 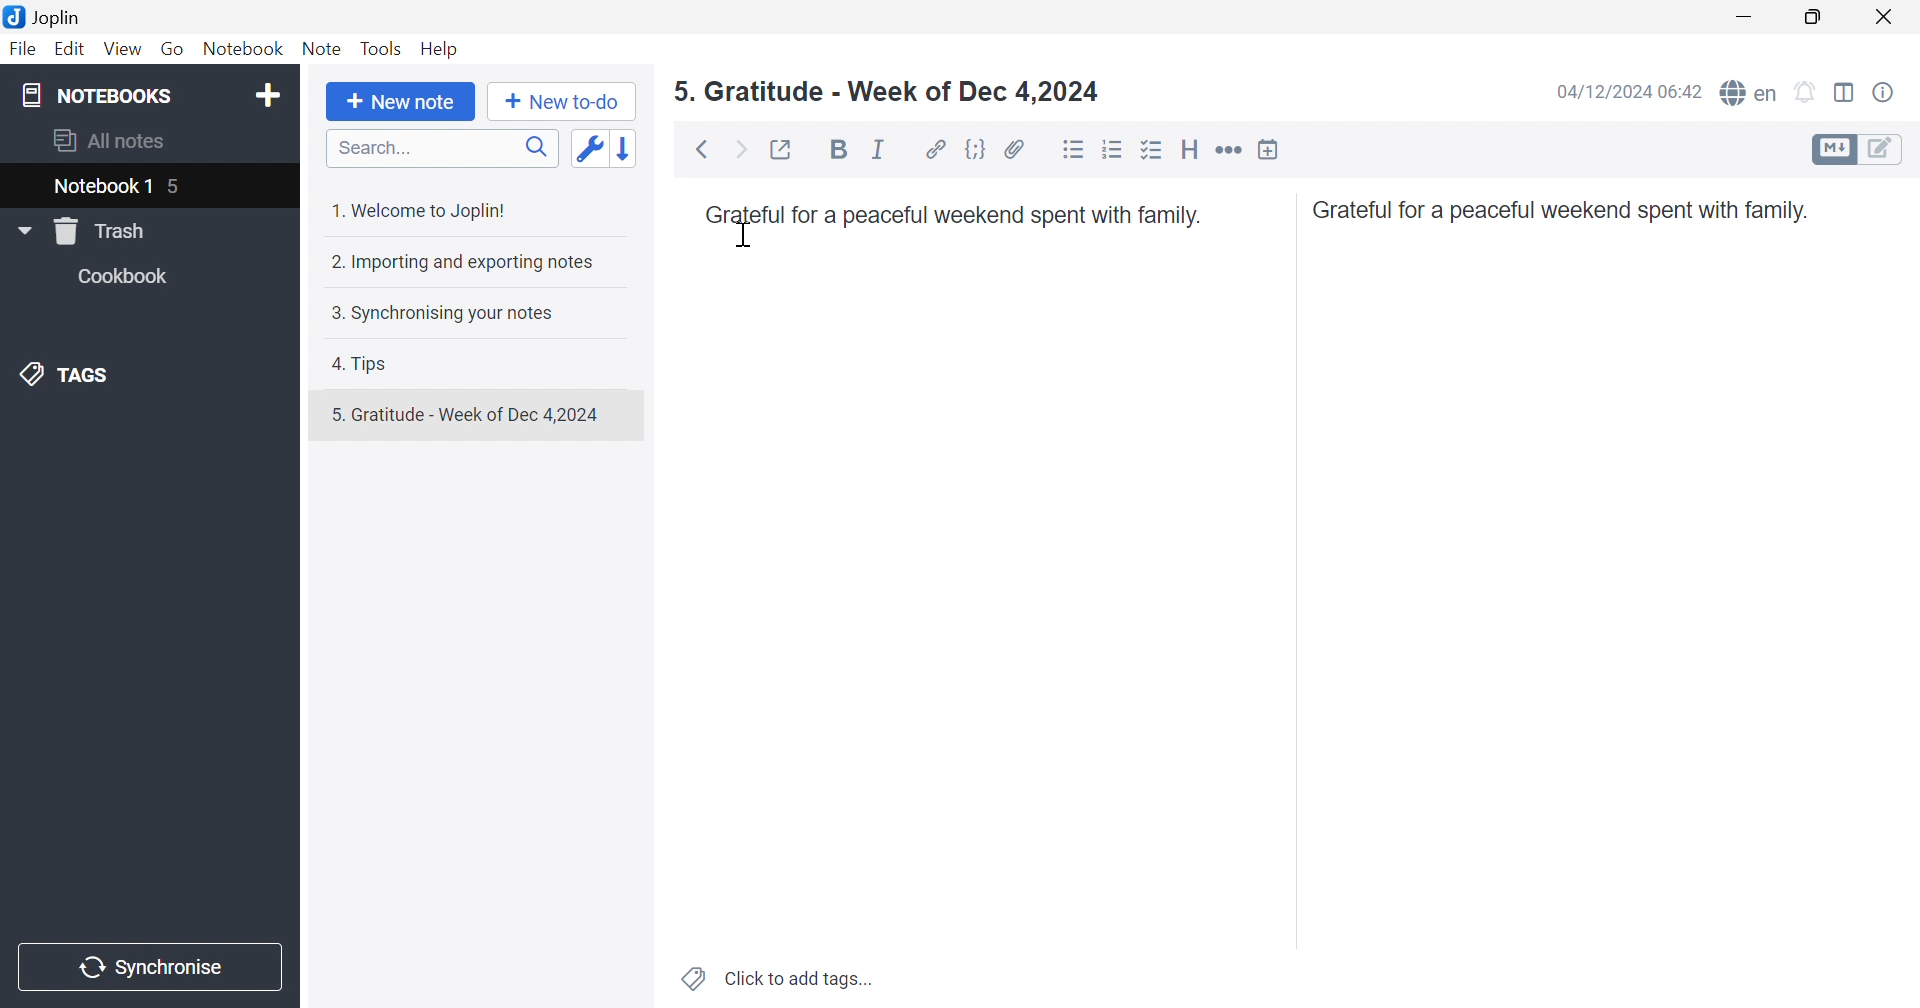 What do you see at coordinates (148, 967) in the screenshot?
I see `Synchronise` at bounding box center [148, 967].